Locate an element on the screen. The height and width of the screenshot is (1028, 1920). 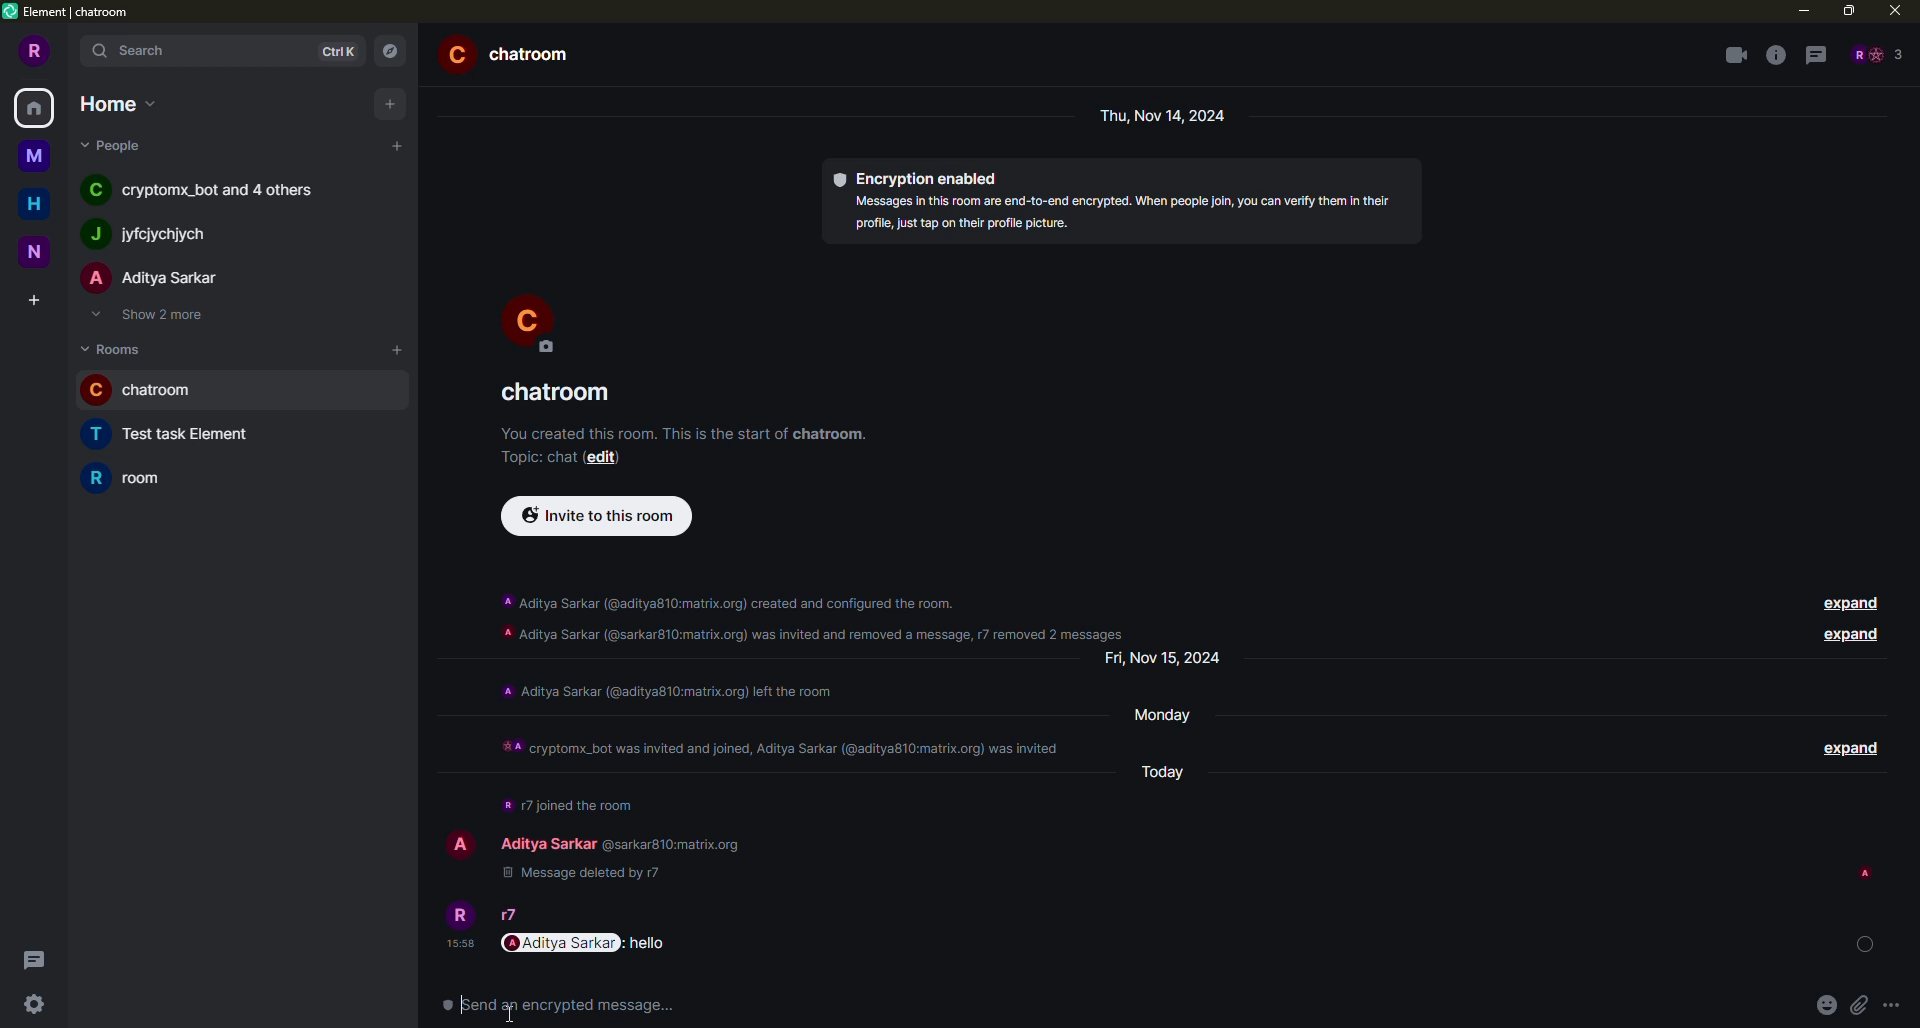
invite to this room is located at coordinates (596, 515).